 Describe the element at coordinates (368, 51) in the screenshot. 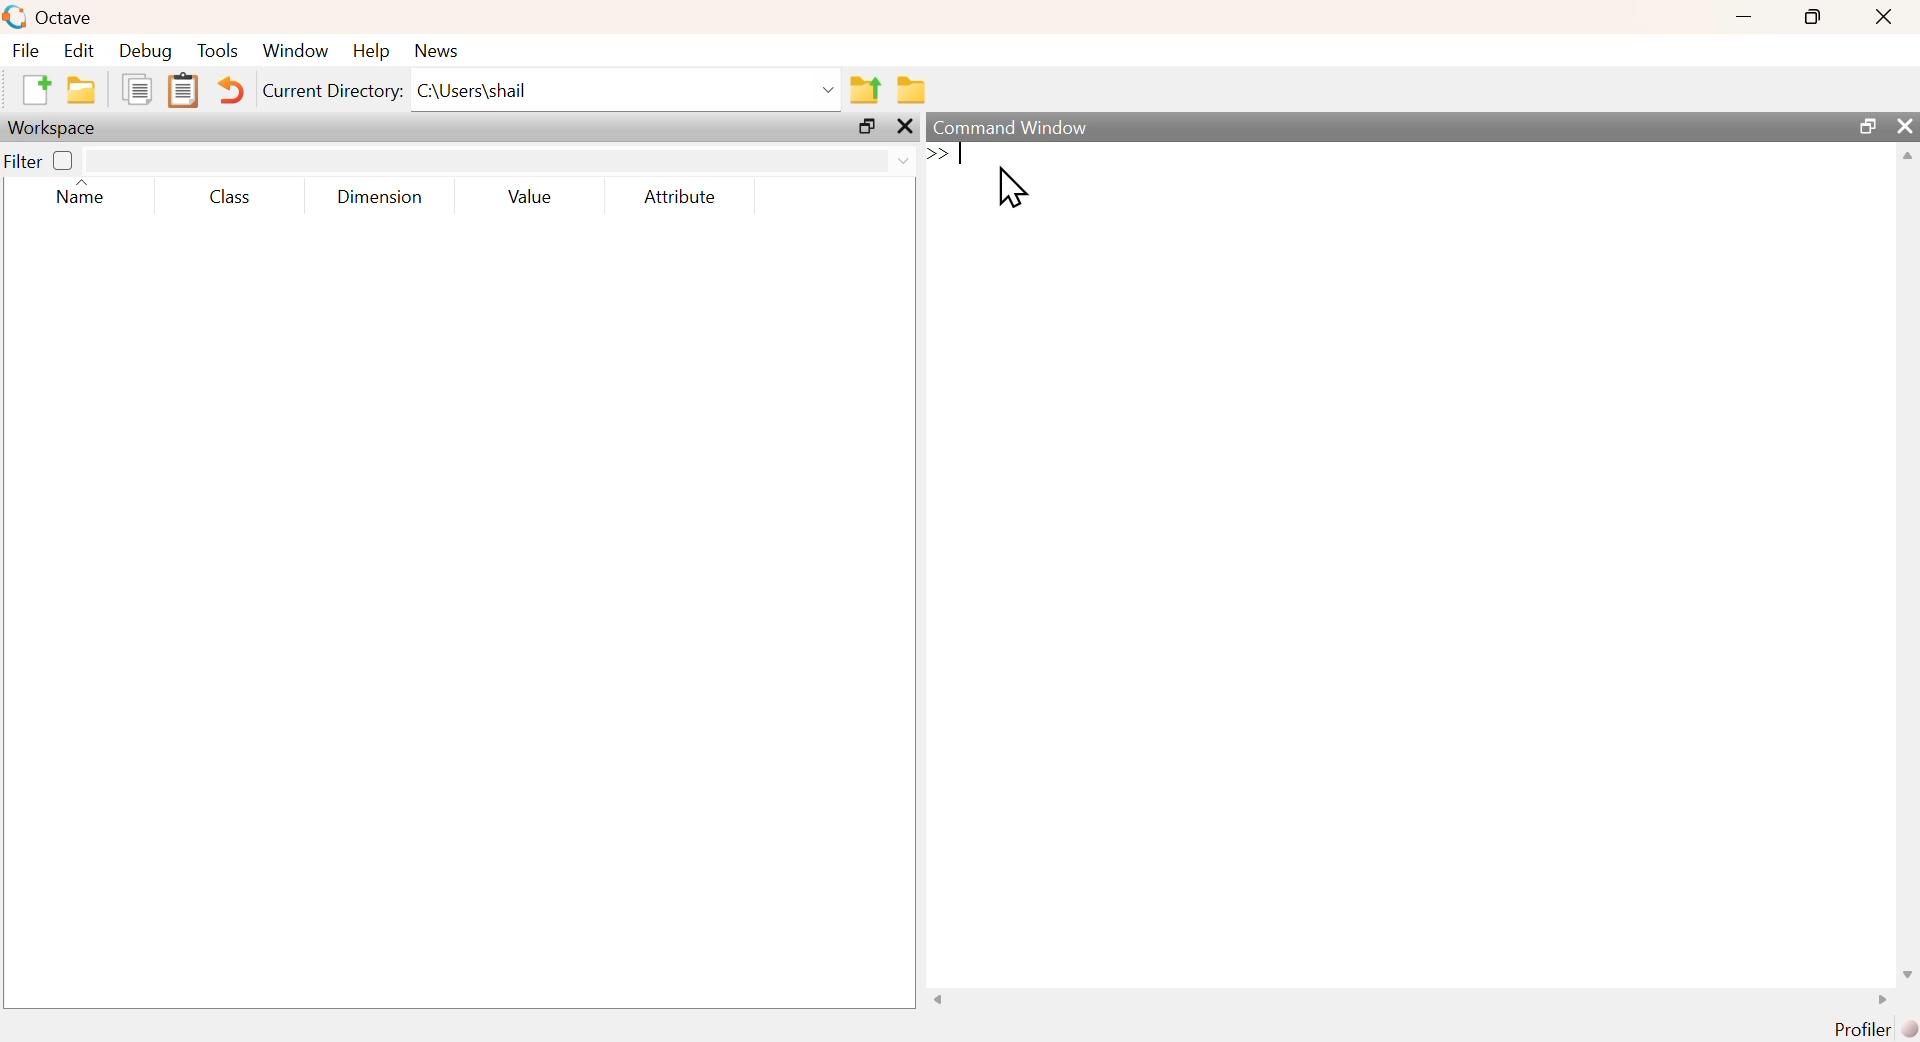

I see `Help` at that location.